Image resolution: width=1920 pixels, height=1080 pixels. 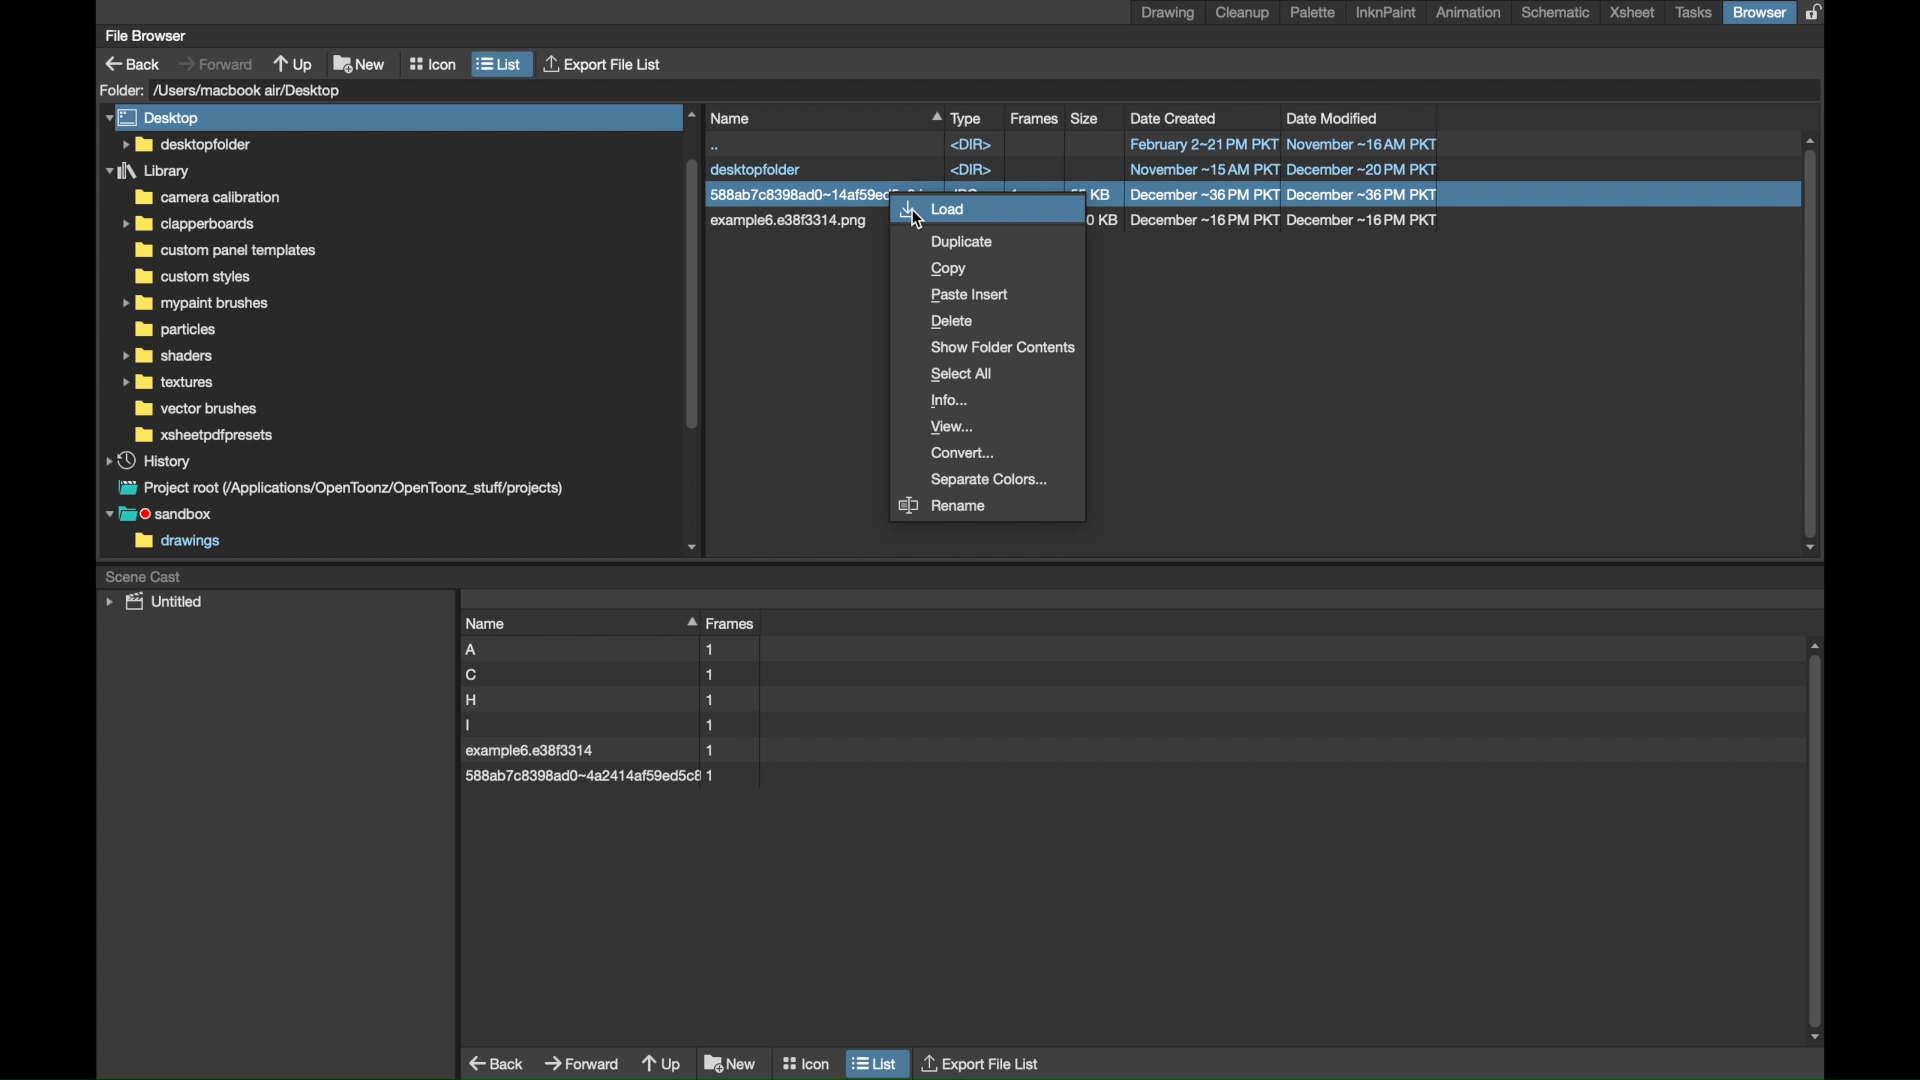 What do you see at coordinates (731, 1063) in the screenshot?
I see `new` at bounding box center [731, 1063].